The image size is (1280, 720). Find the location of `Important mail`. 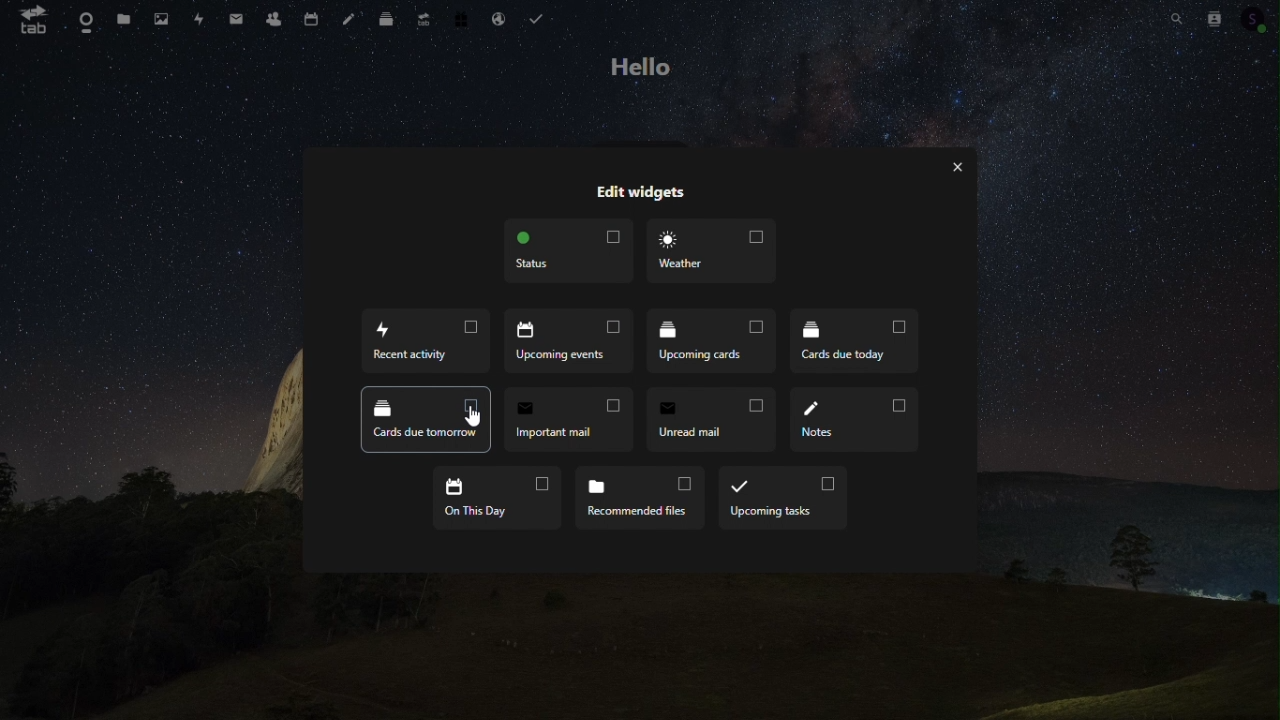

Important mail is located at coordinates (568, 420).